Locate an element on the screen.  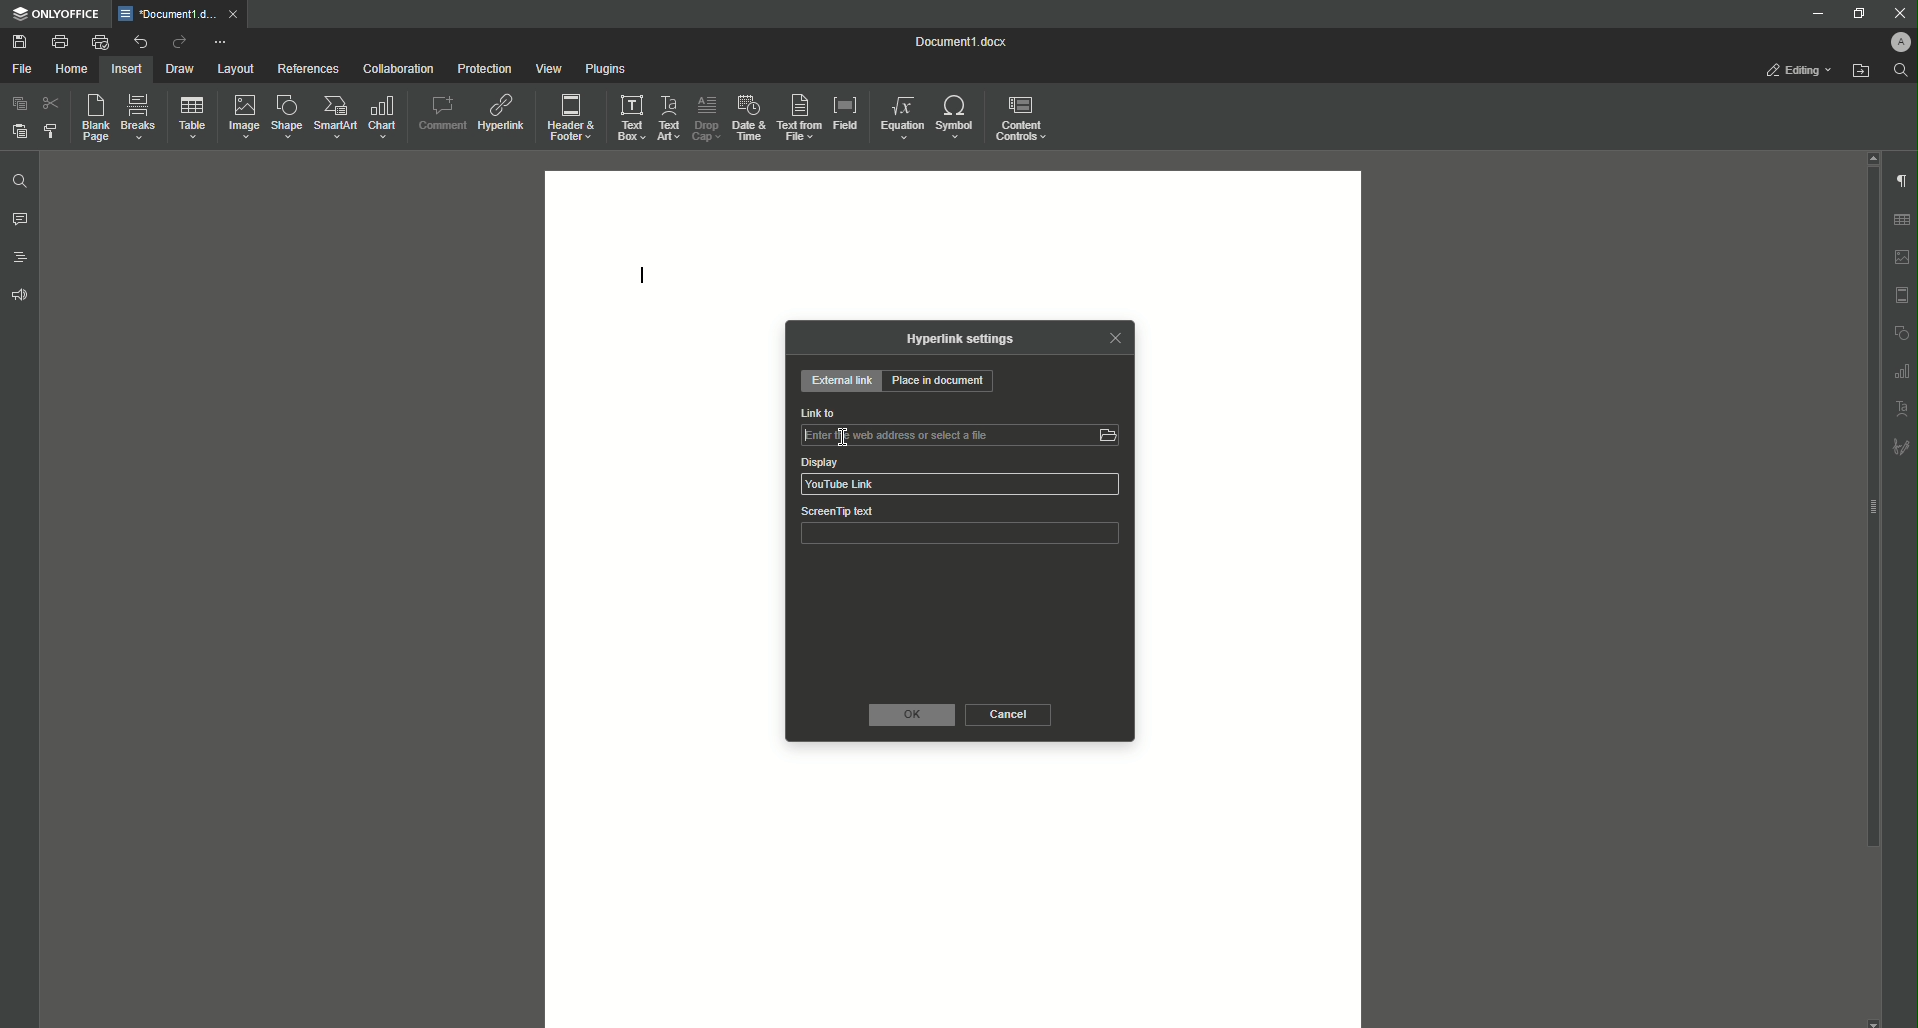
Cut is located at coordinates (50, 104).